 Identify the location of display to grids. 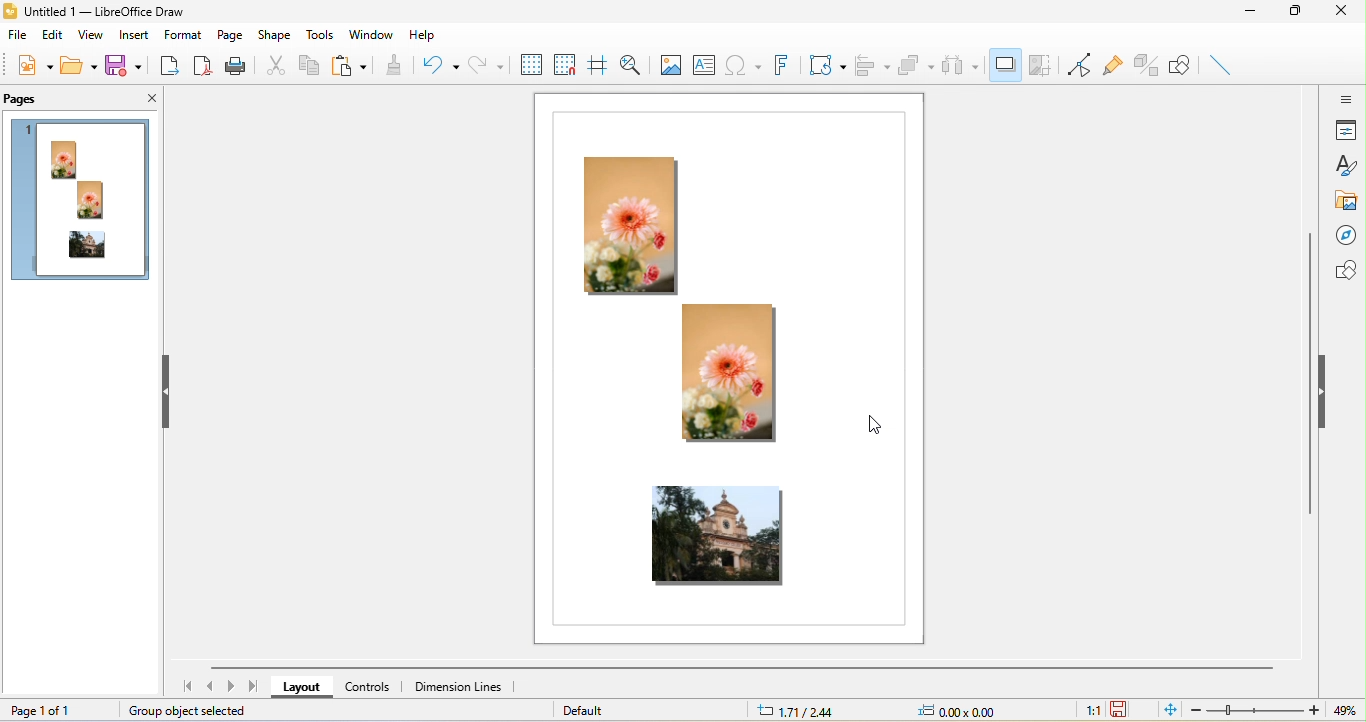
(530, 64).